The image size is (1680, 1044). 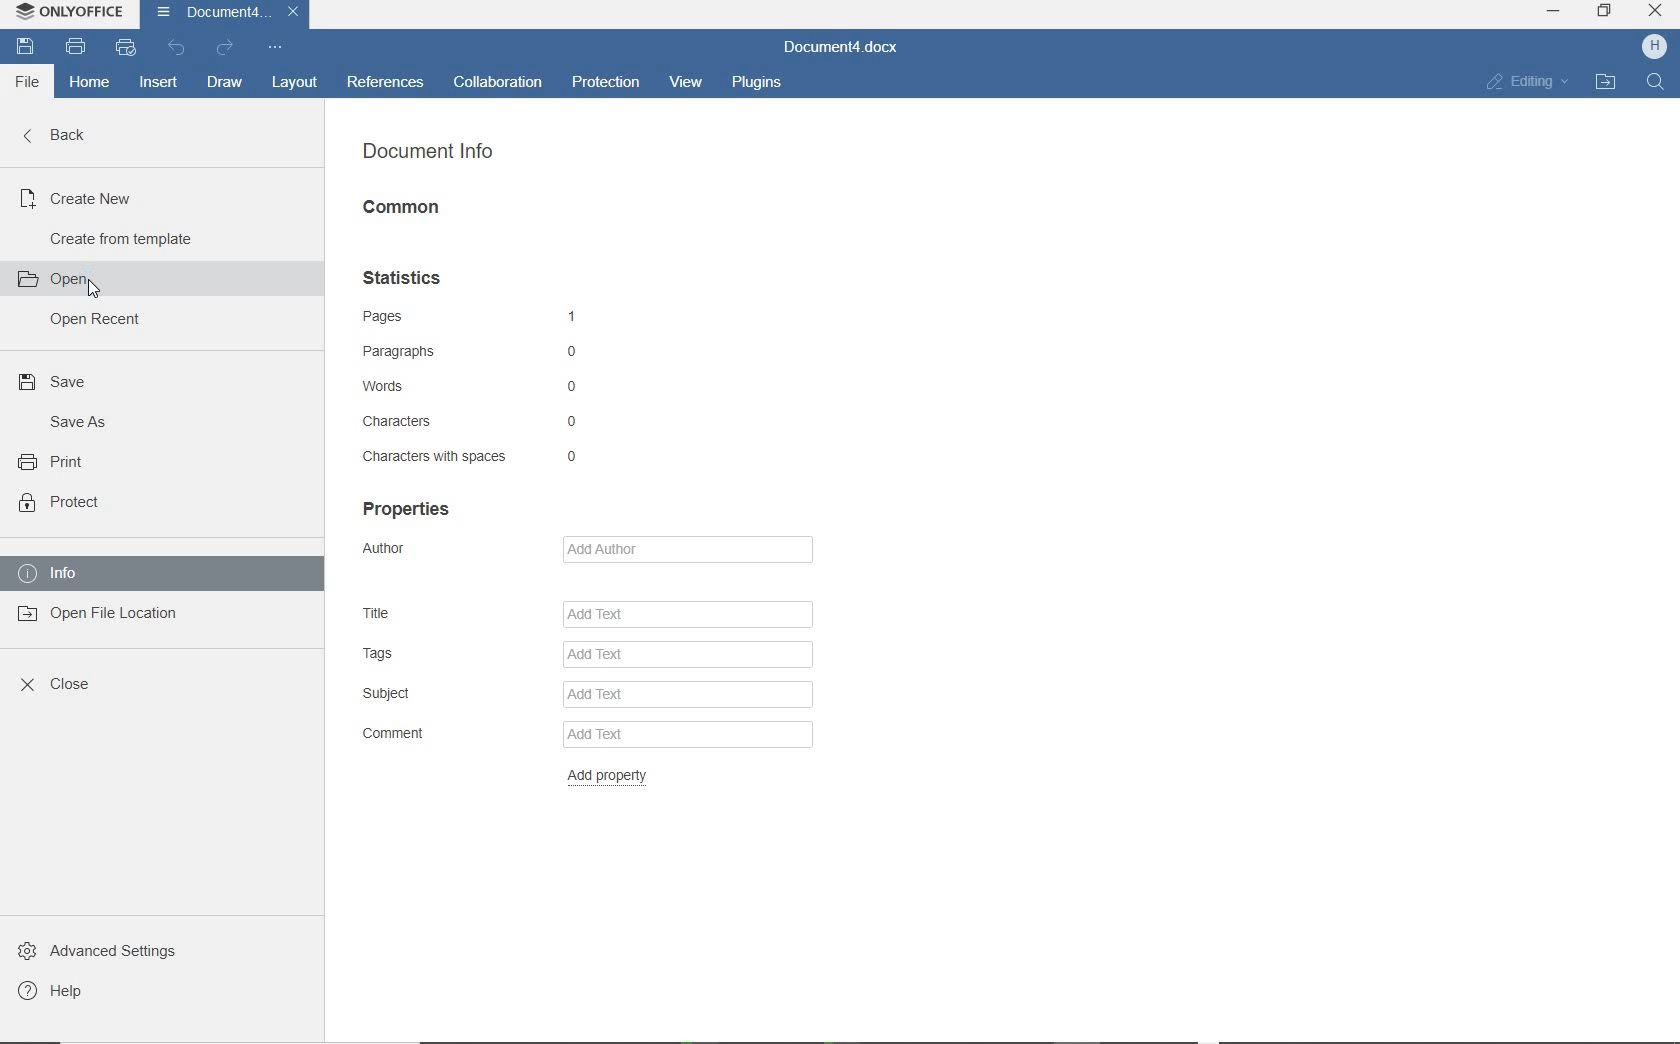 What do you see at coordinates (59, 135) in the screenshot?
I see `back` at bounding box center [59, 135].